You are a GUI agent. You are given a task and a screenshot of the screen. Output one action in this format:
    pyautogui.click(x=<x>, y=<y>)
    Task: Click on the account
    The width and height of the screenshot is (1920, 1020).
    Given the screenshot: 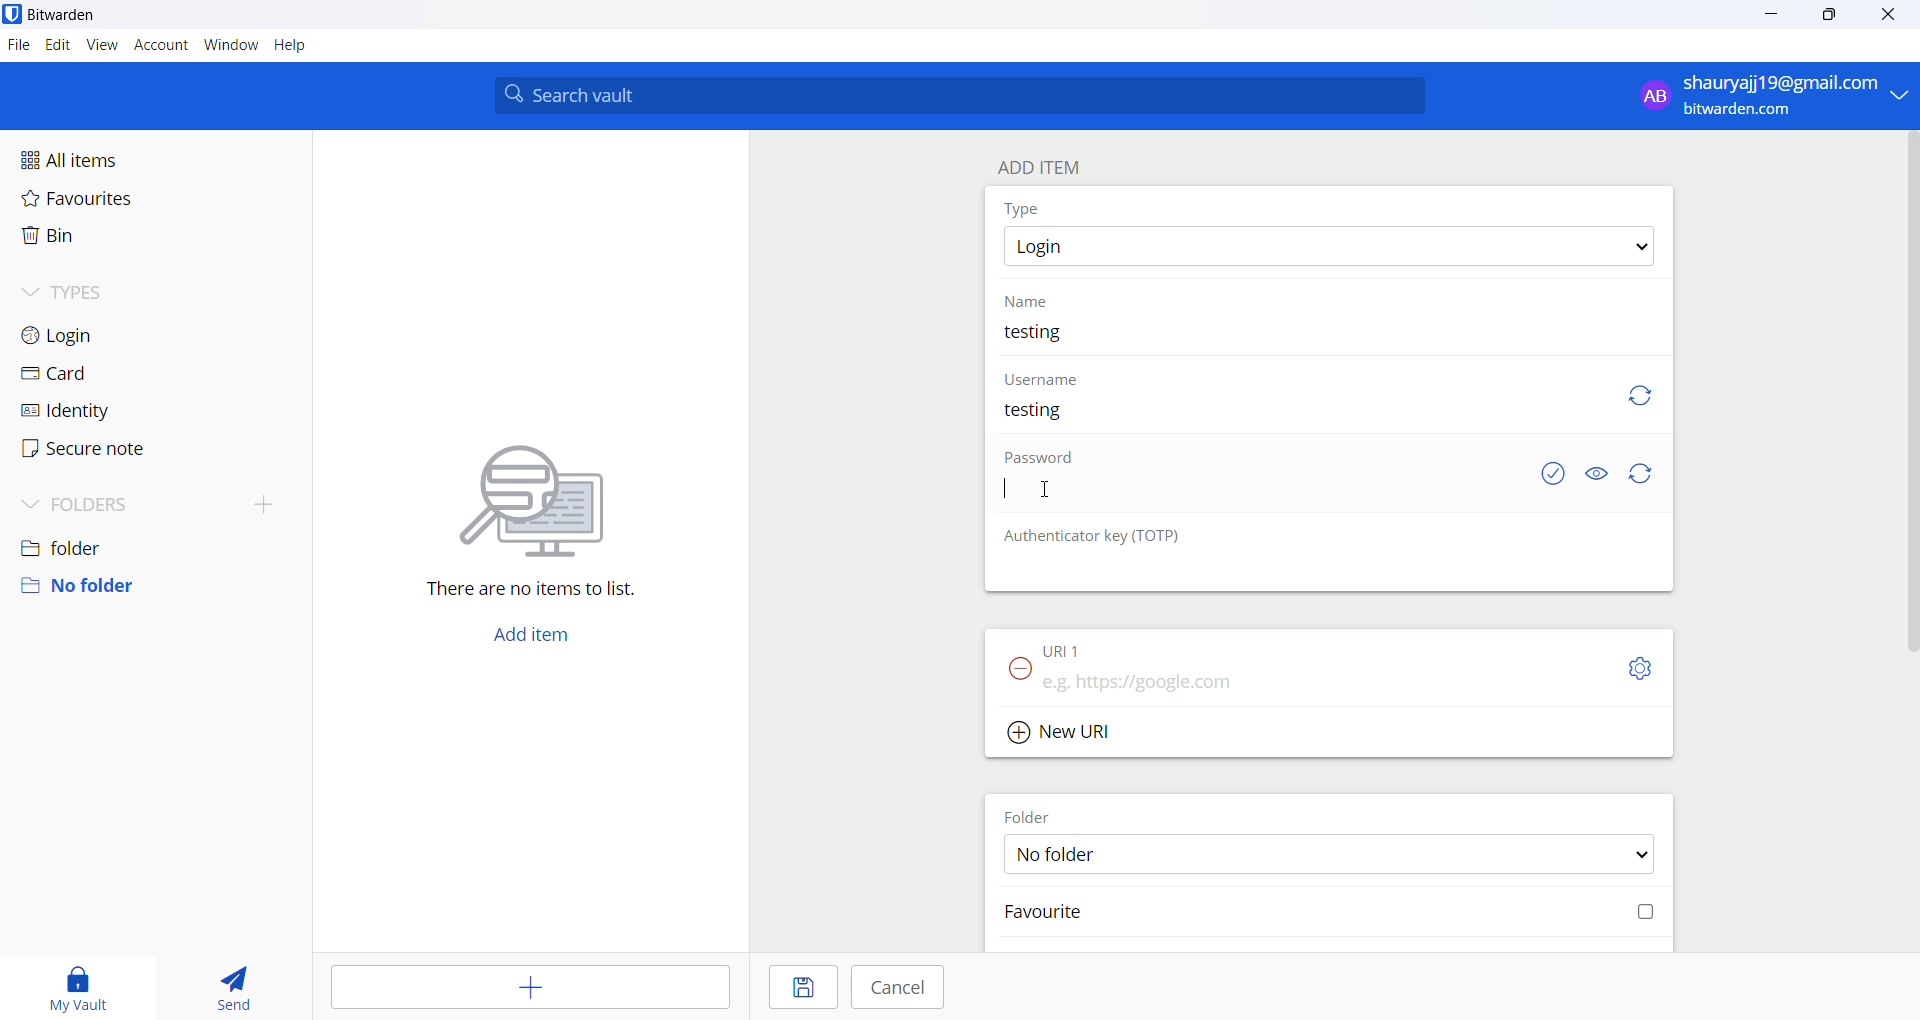 What is the action you would take?
    pyautogui.click(x=159, y=46)
    